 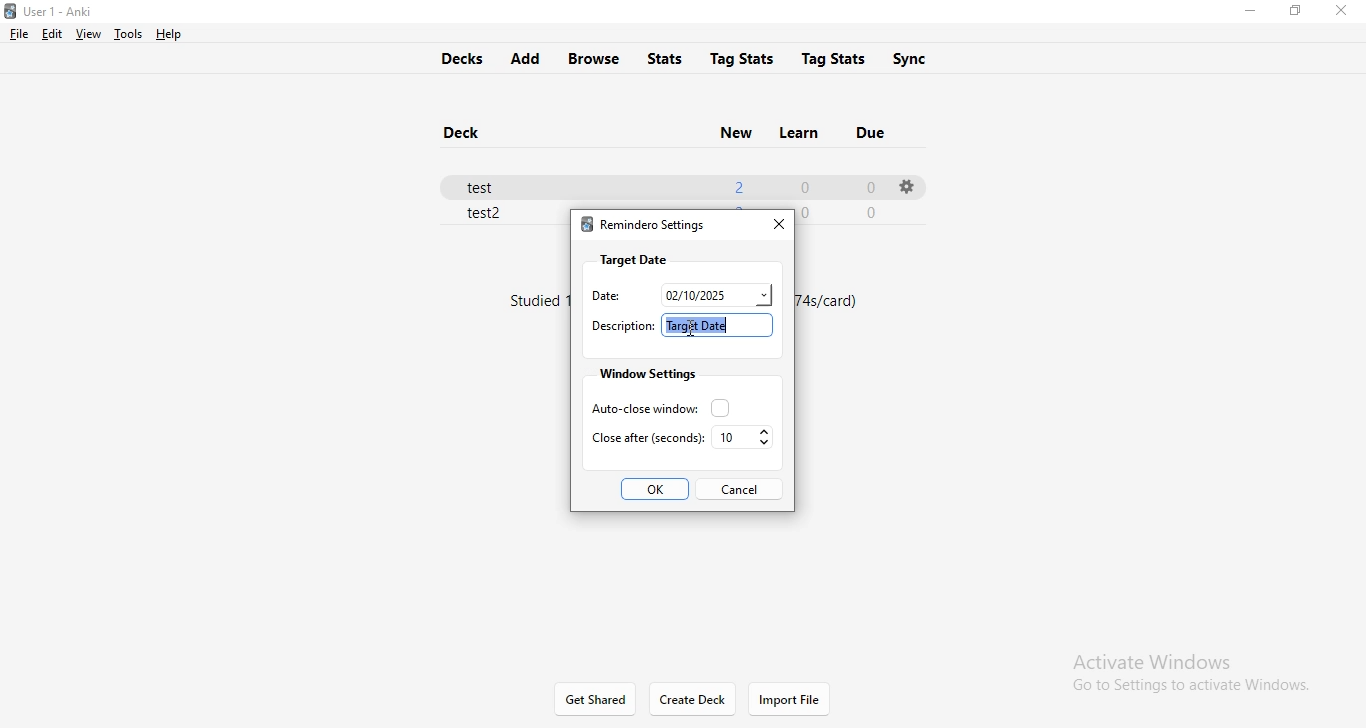 What do you see at coordinates (1345, 11) in the screenshot?
I see `close` at bounding box center [1345, 11].